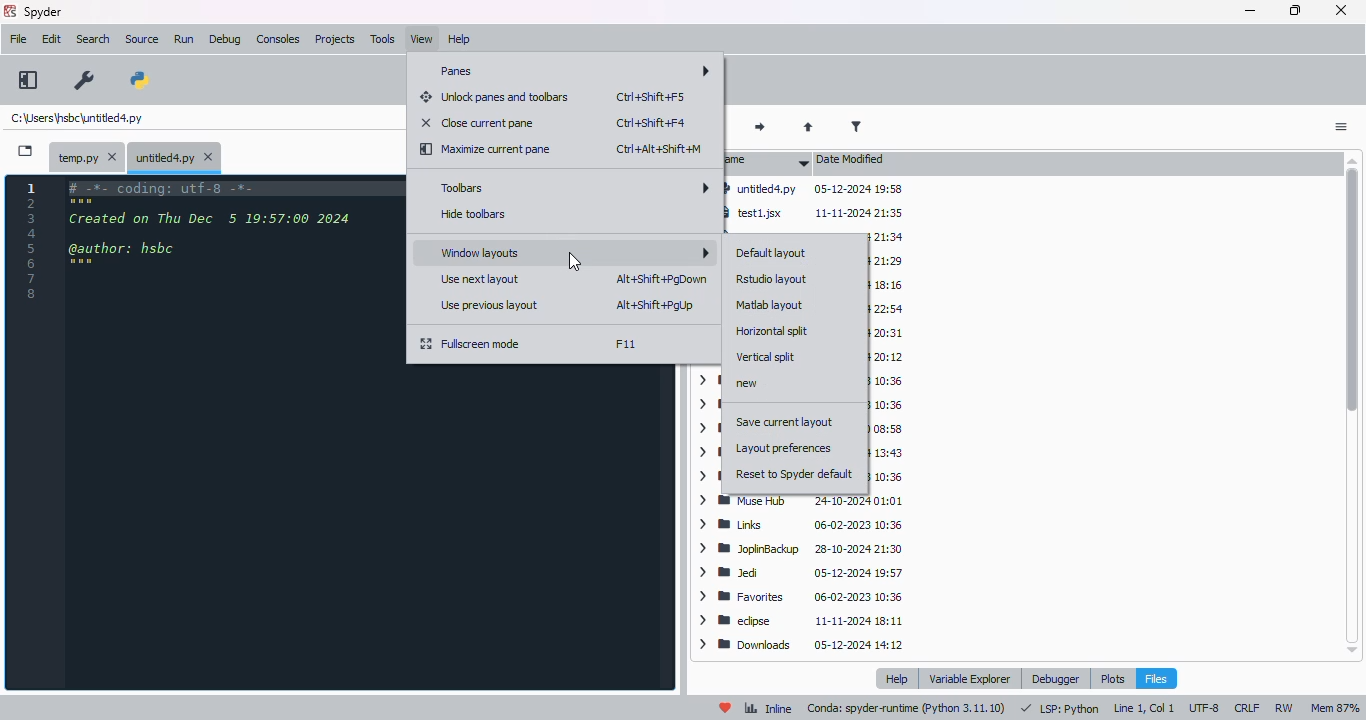 This screenshot has height=720, width=1366. I want to click on source, so click(142, 39).